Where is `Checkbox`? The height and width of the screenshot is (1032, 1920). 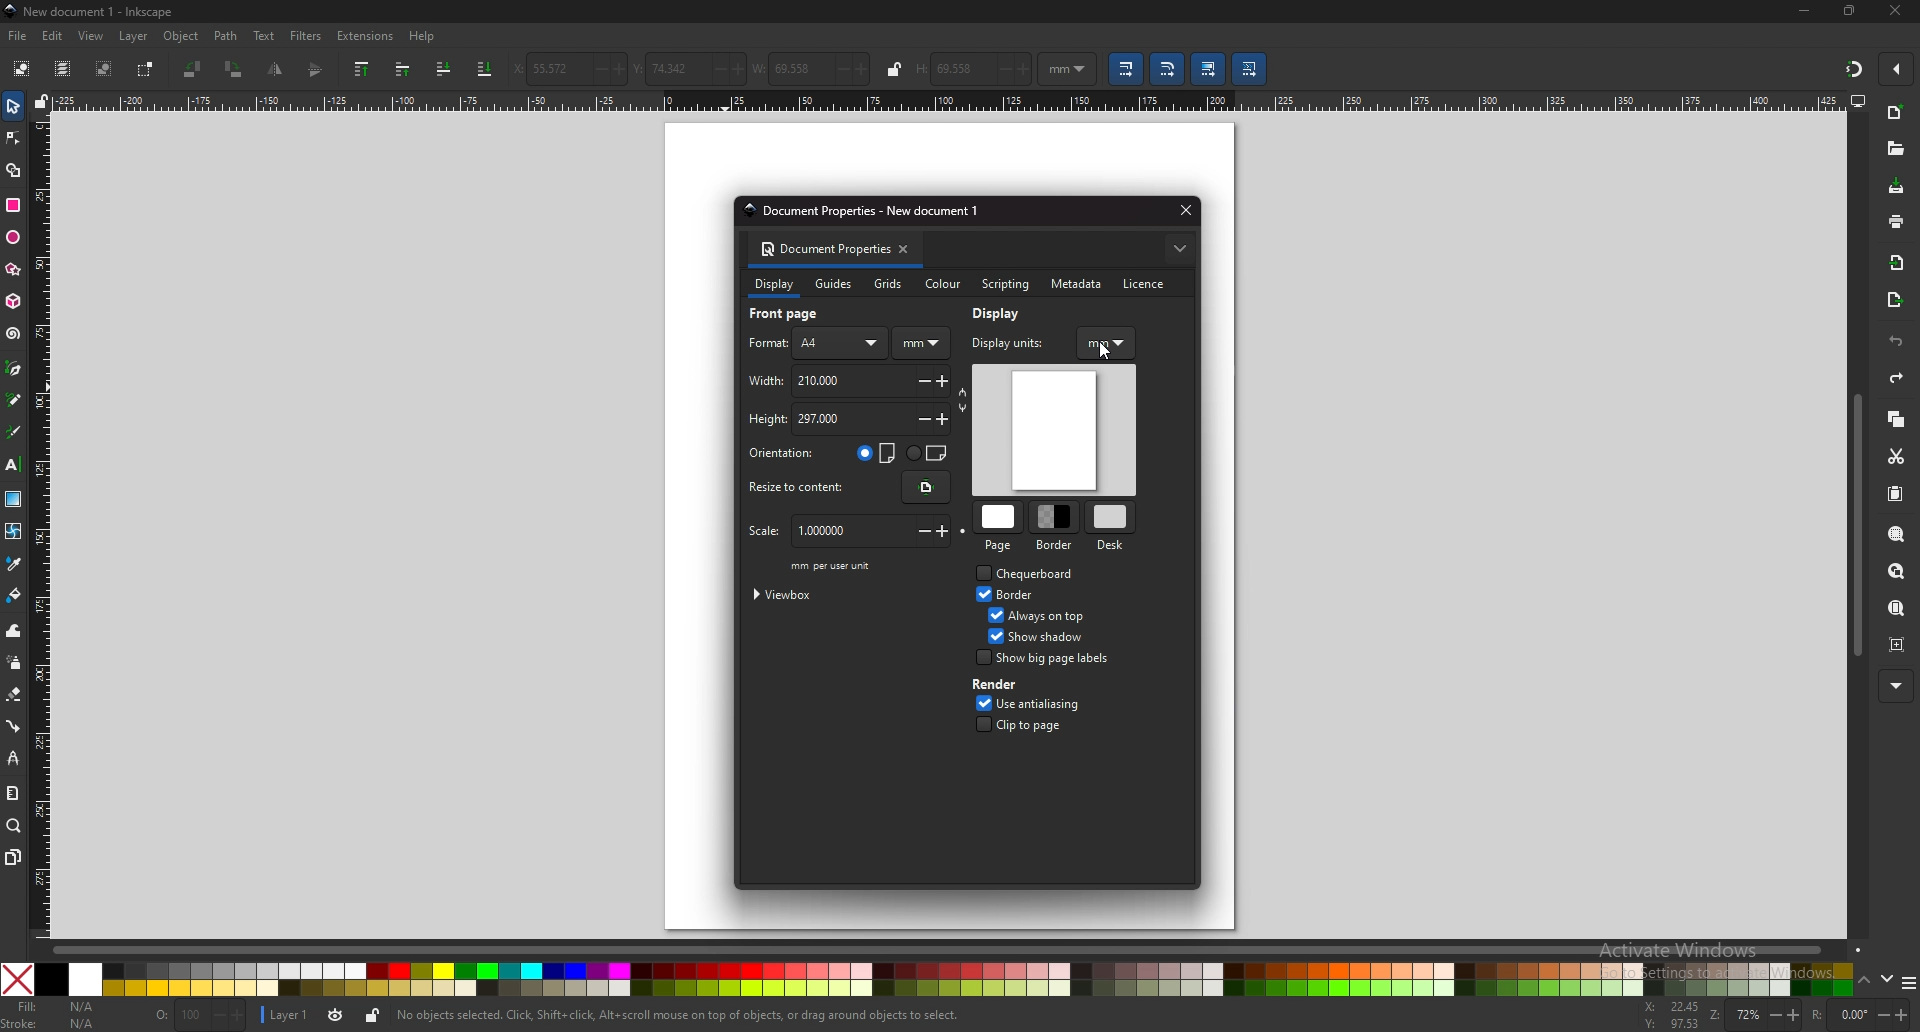 Checkbox is located at coordinates (990, 613).